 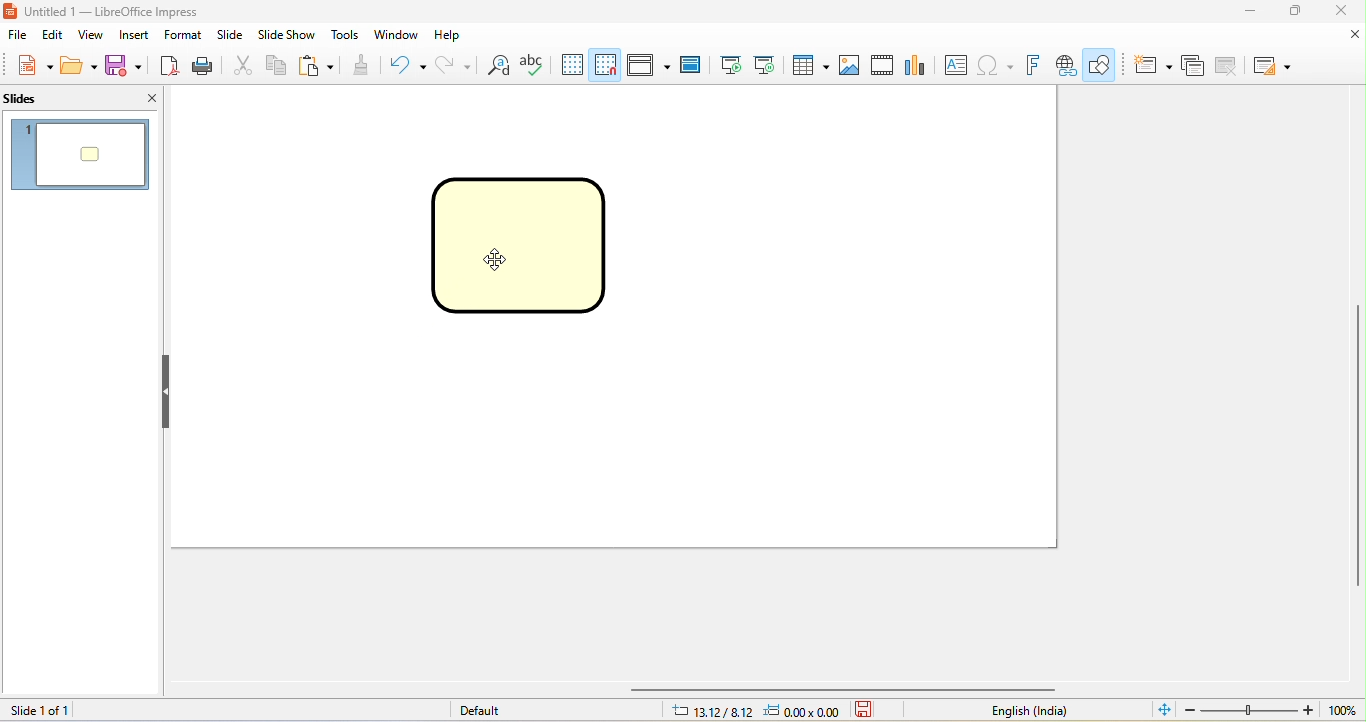 I want to click on slide 1 to 1, so click(x=72, y=710).